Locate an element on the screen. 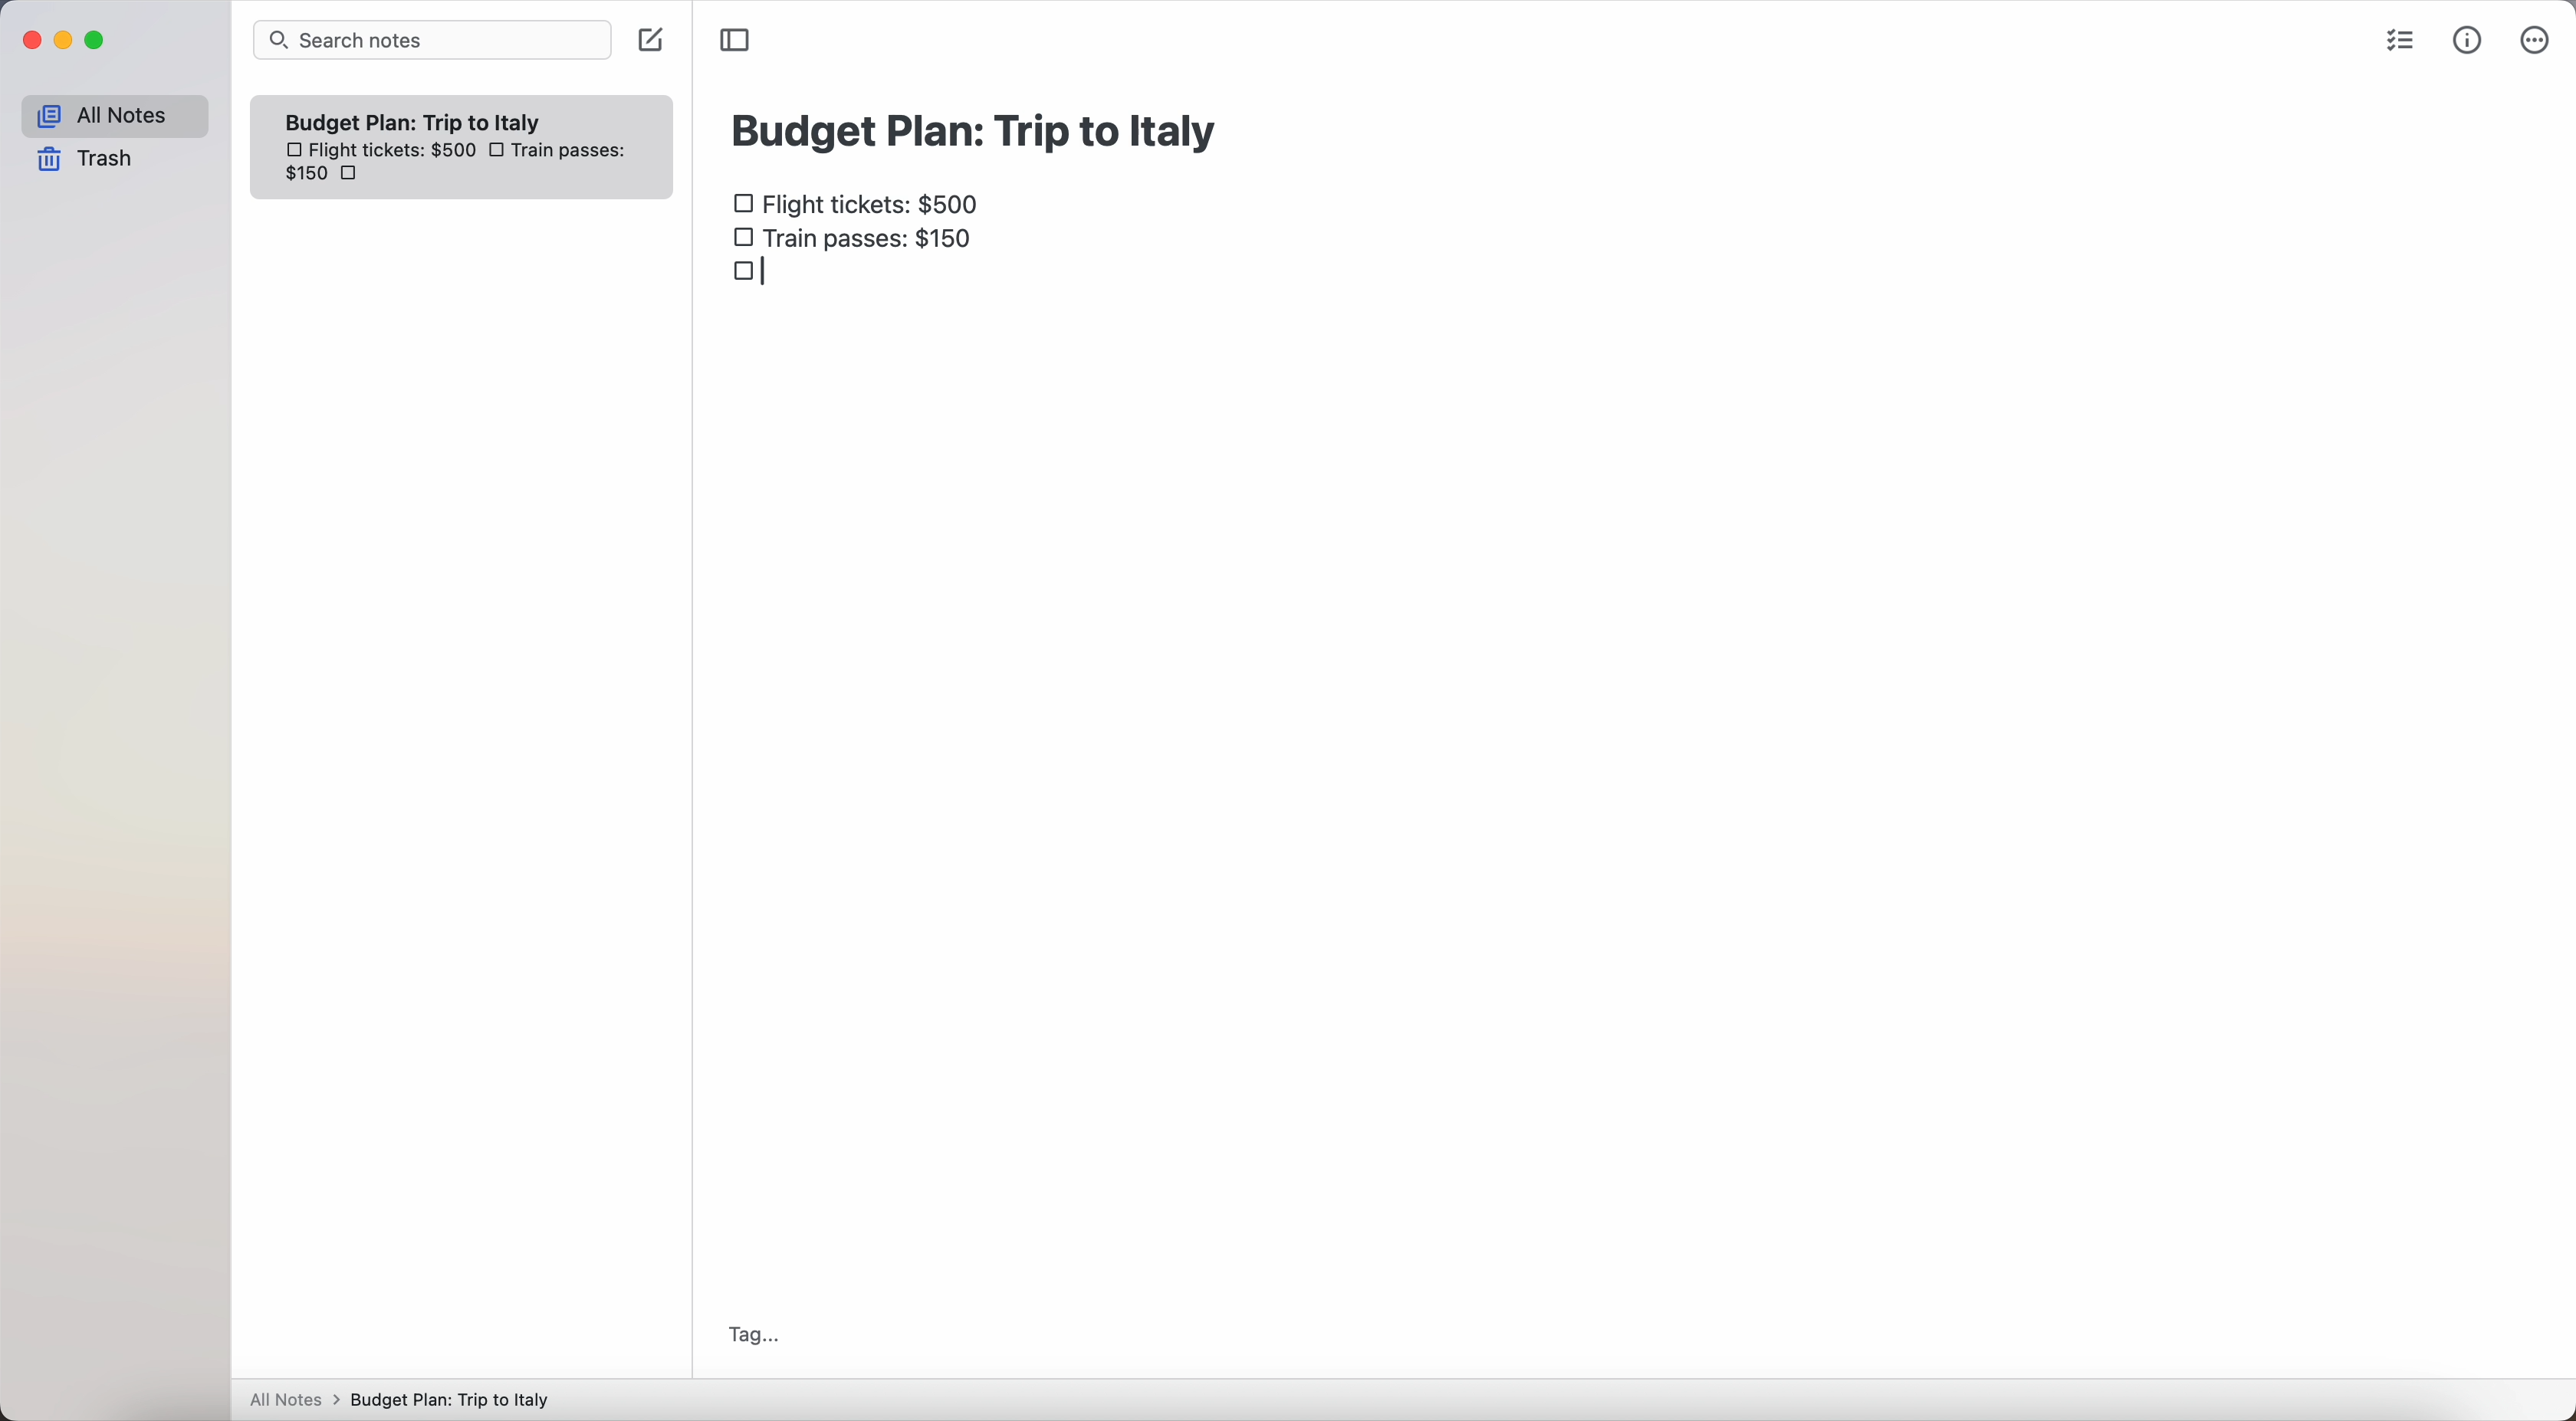  close Simplenote is located at coordinates (31, 40).